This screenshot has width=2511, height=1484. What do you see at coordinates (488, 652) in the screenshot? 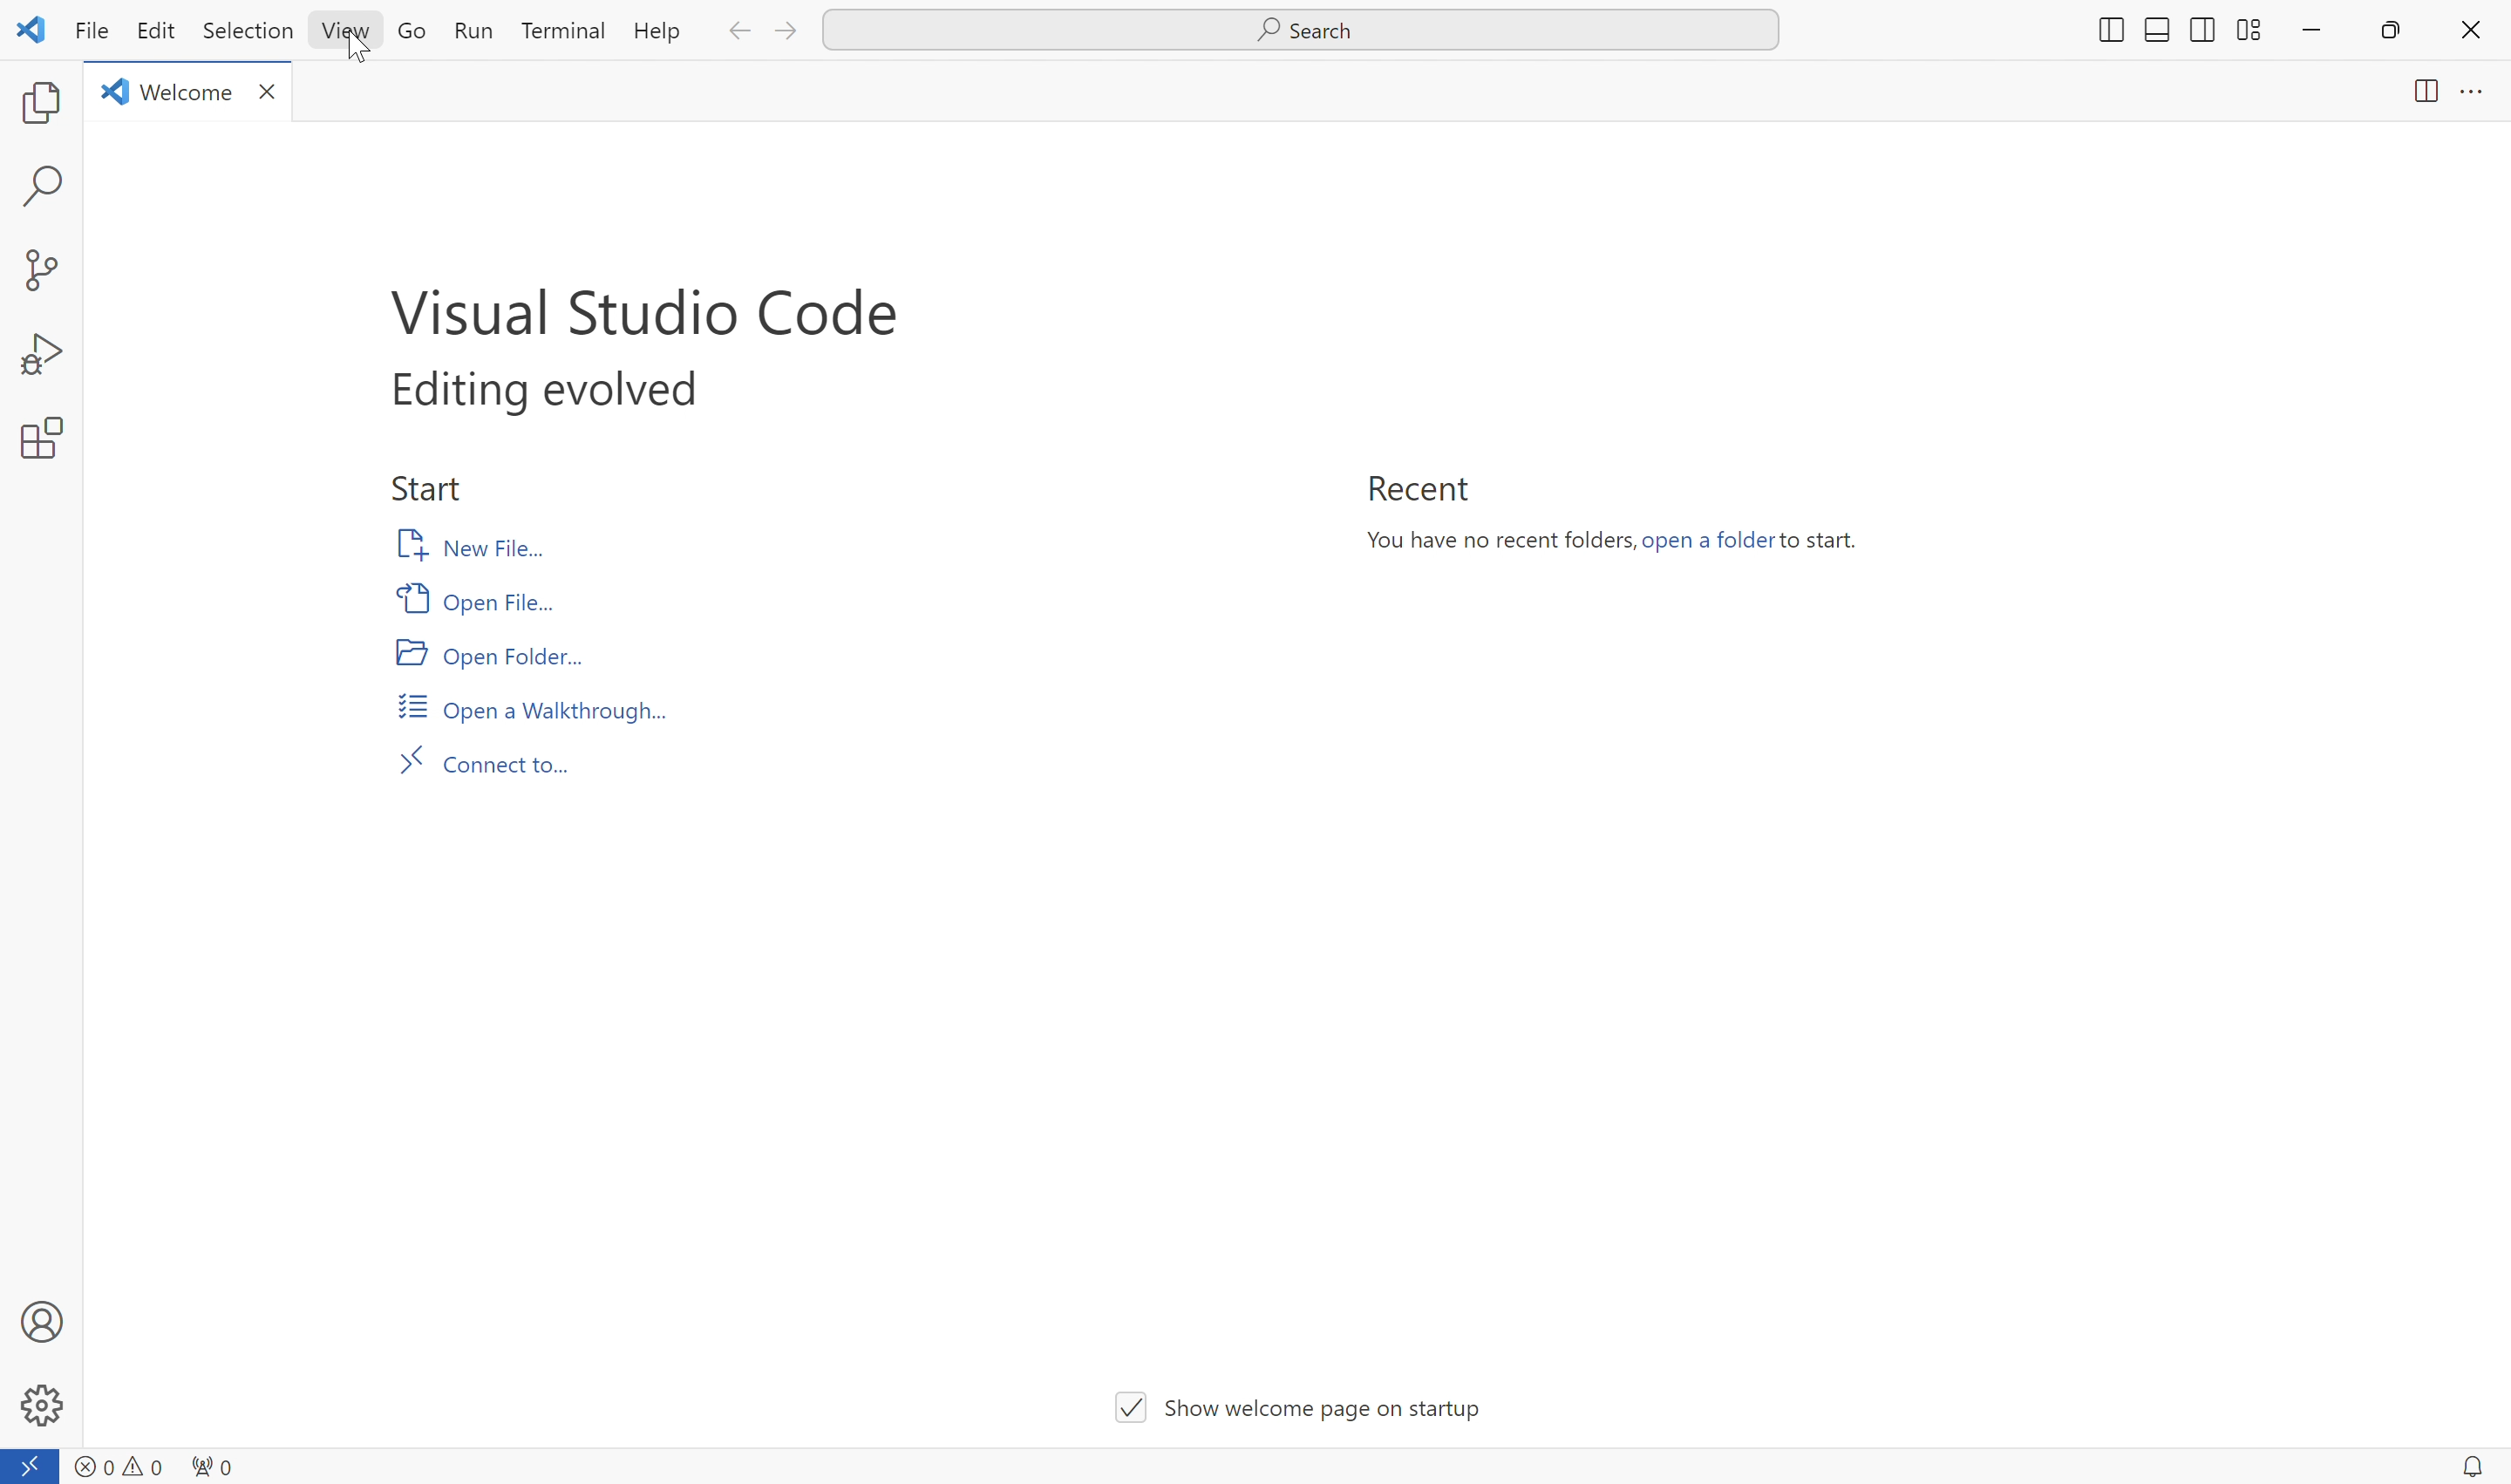
I see `Open Folder` at bounding box center [488, 652].